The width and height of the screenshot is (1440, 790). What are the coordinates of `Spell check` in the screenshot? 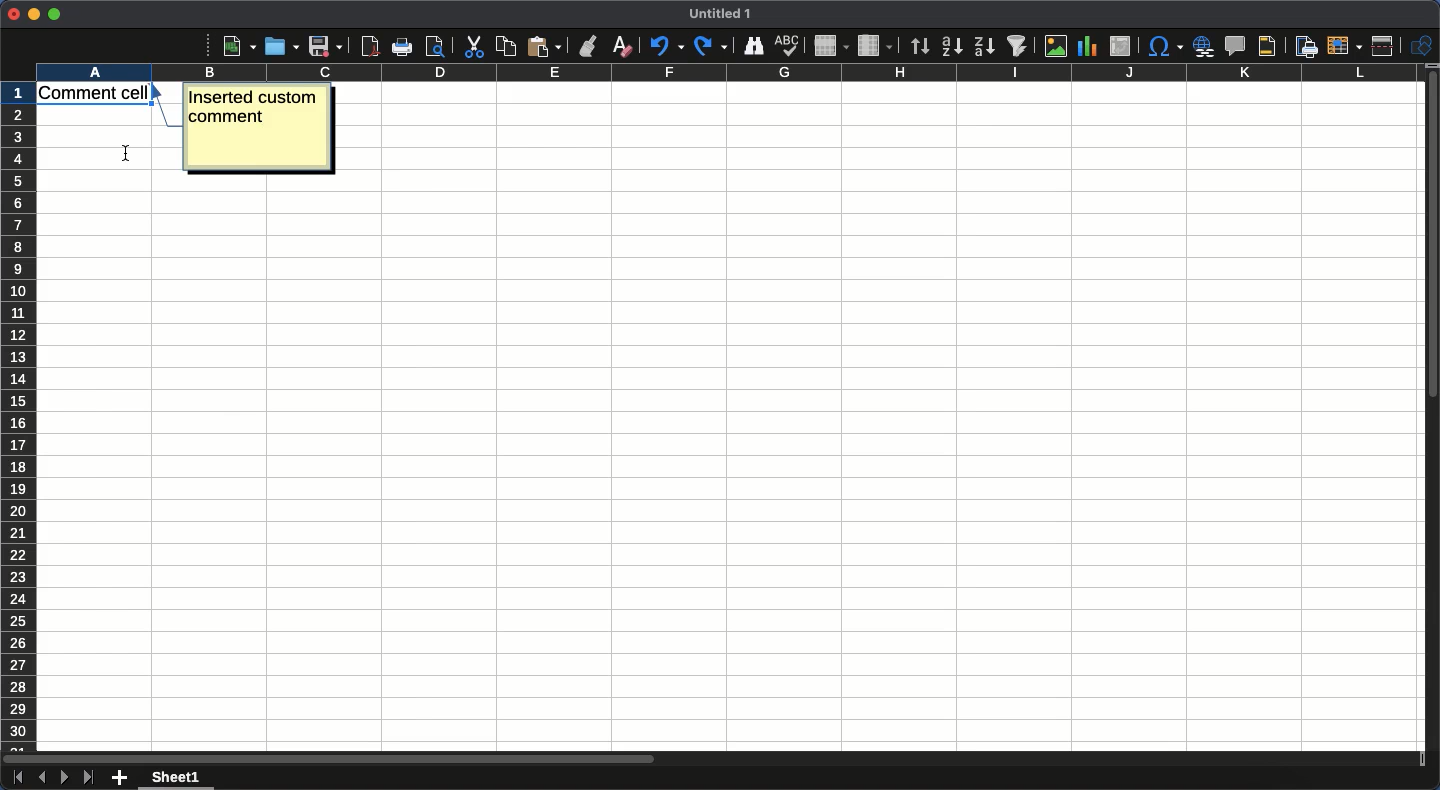 It's located at (788, 46).